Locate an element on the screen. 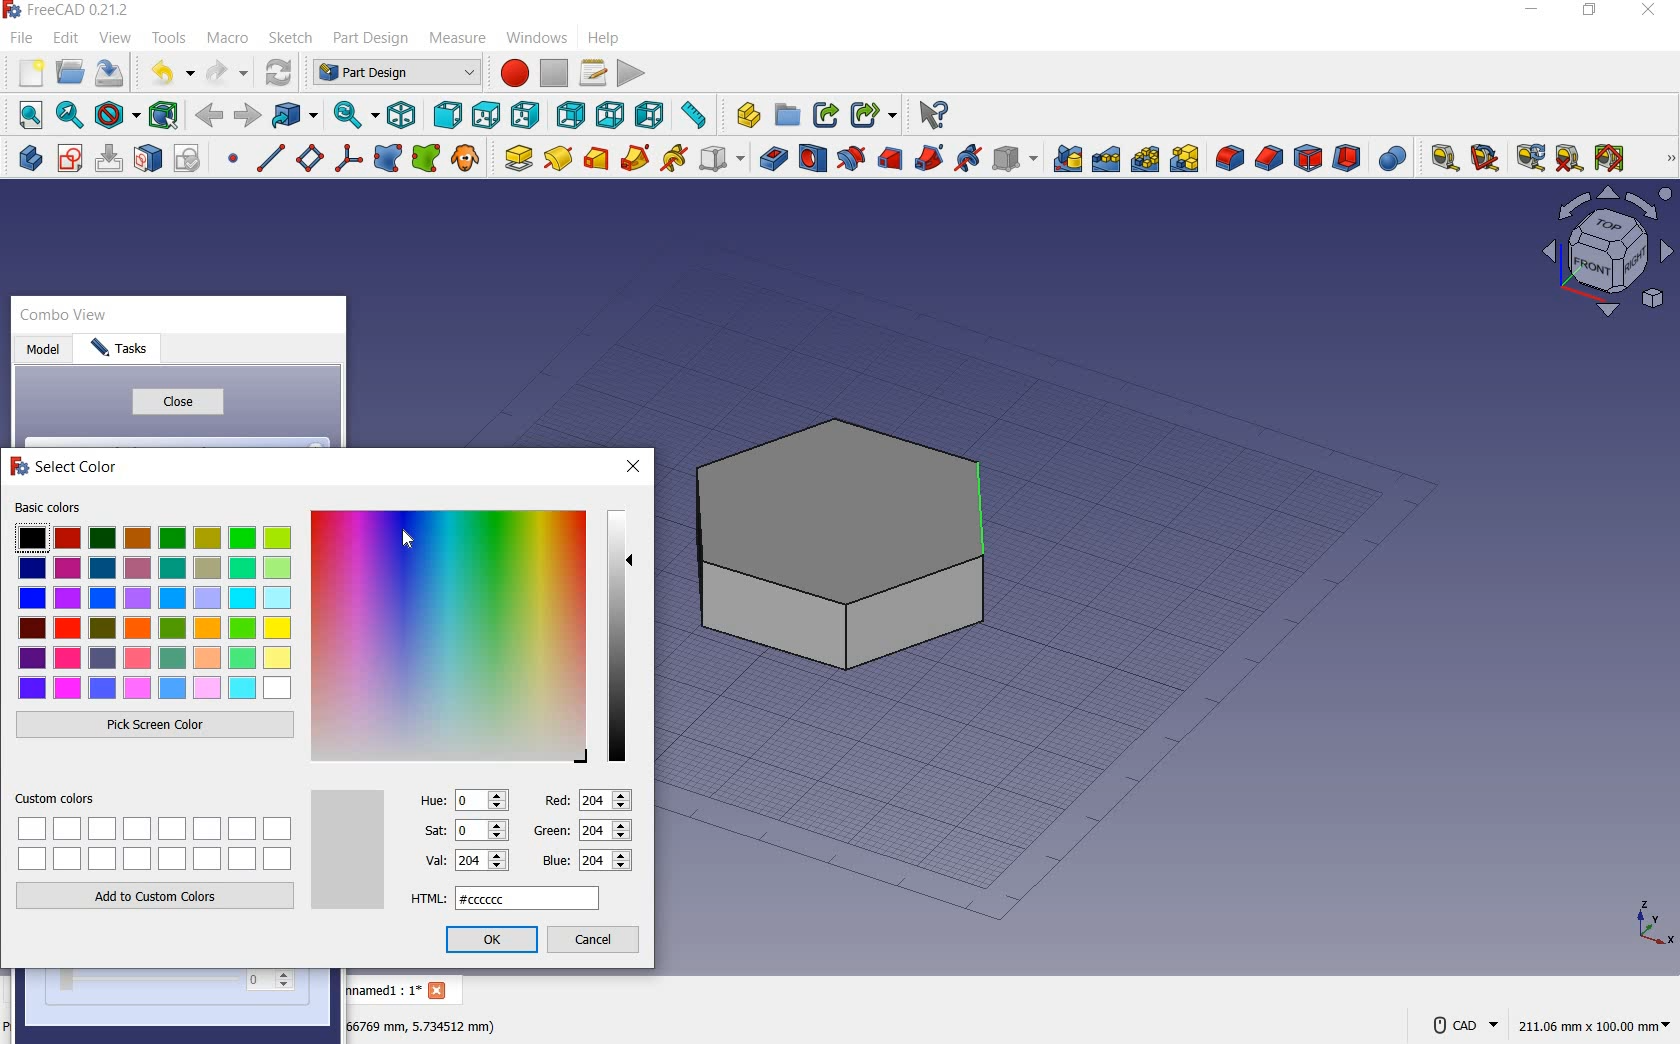  Boolean Operation is located at coordinates (1392, 159).